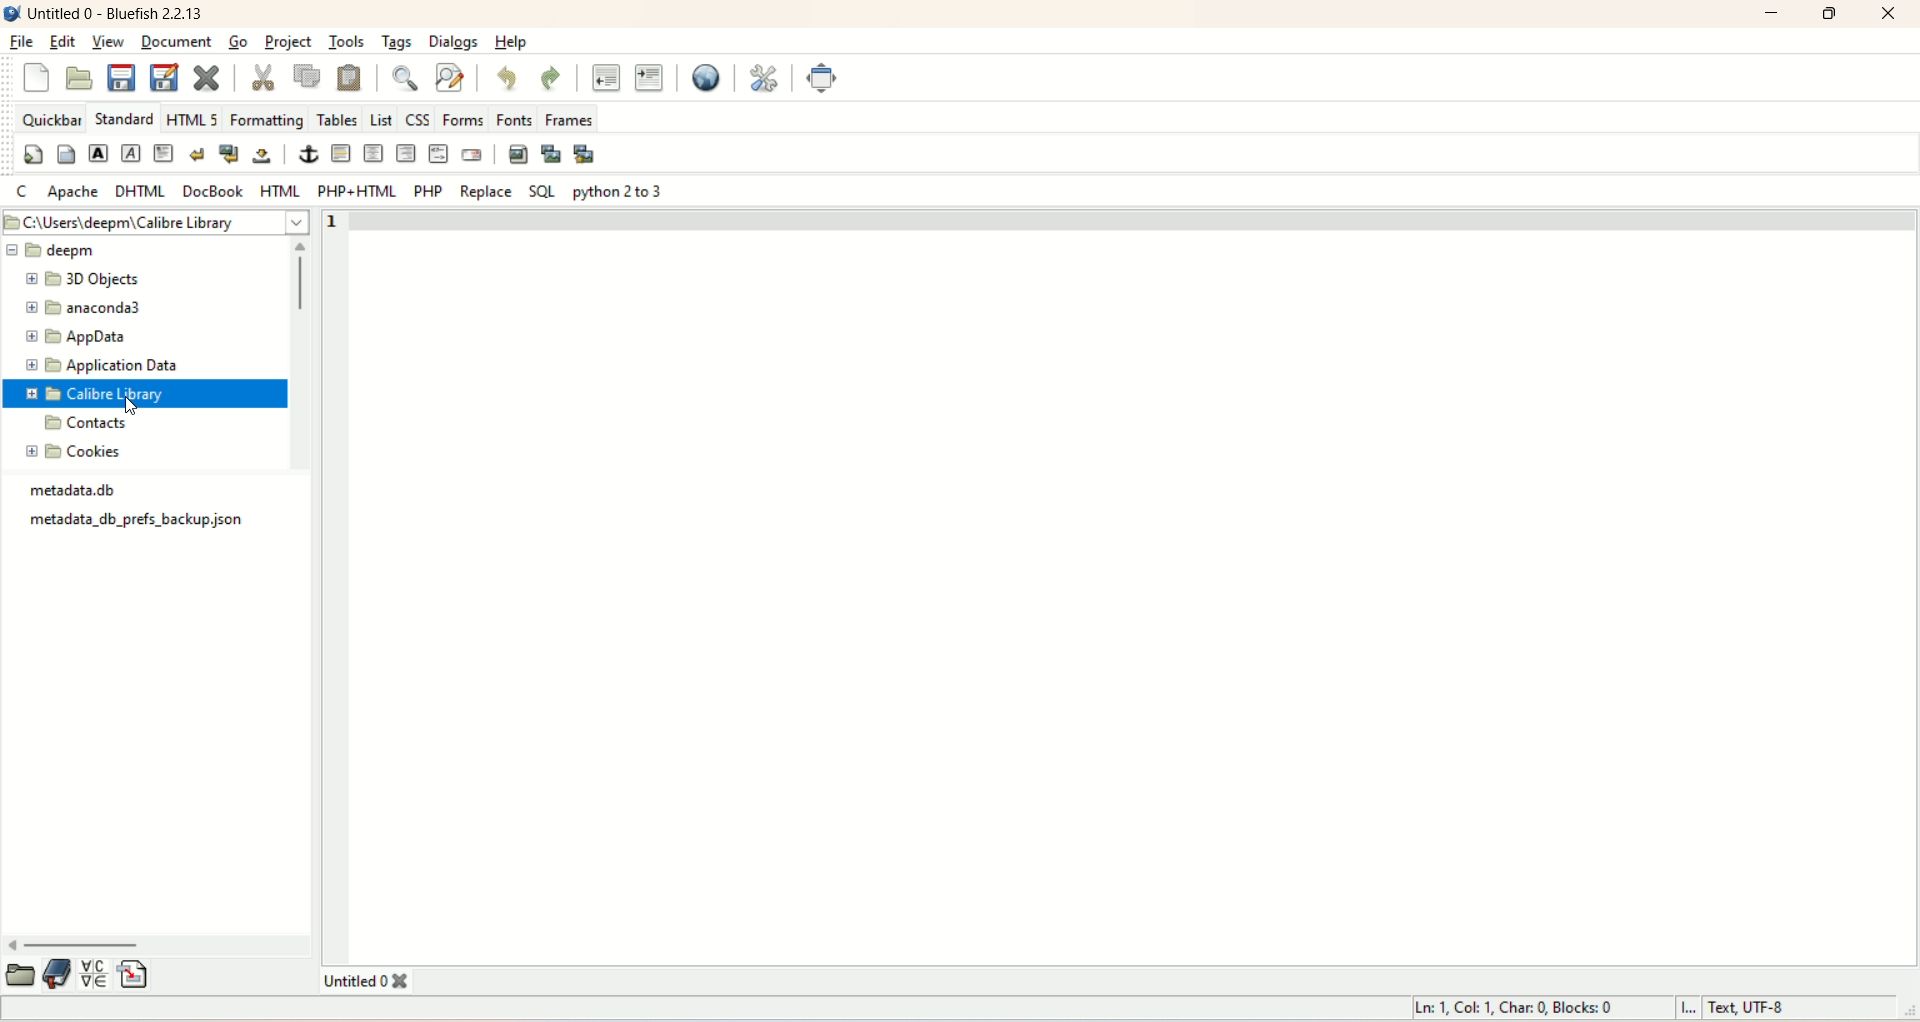 The image size is (1920, 1022). What do you see at coordinates (343, 223) in the screenshot?
I see `line number` at bounding box center [343, 223].